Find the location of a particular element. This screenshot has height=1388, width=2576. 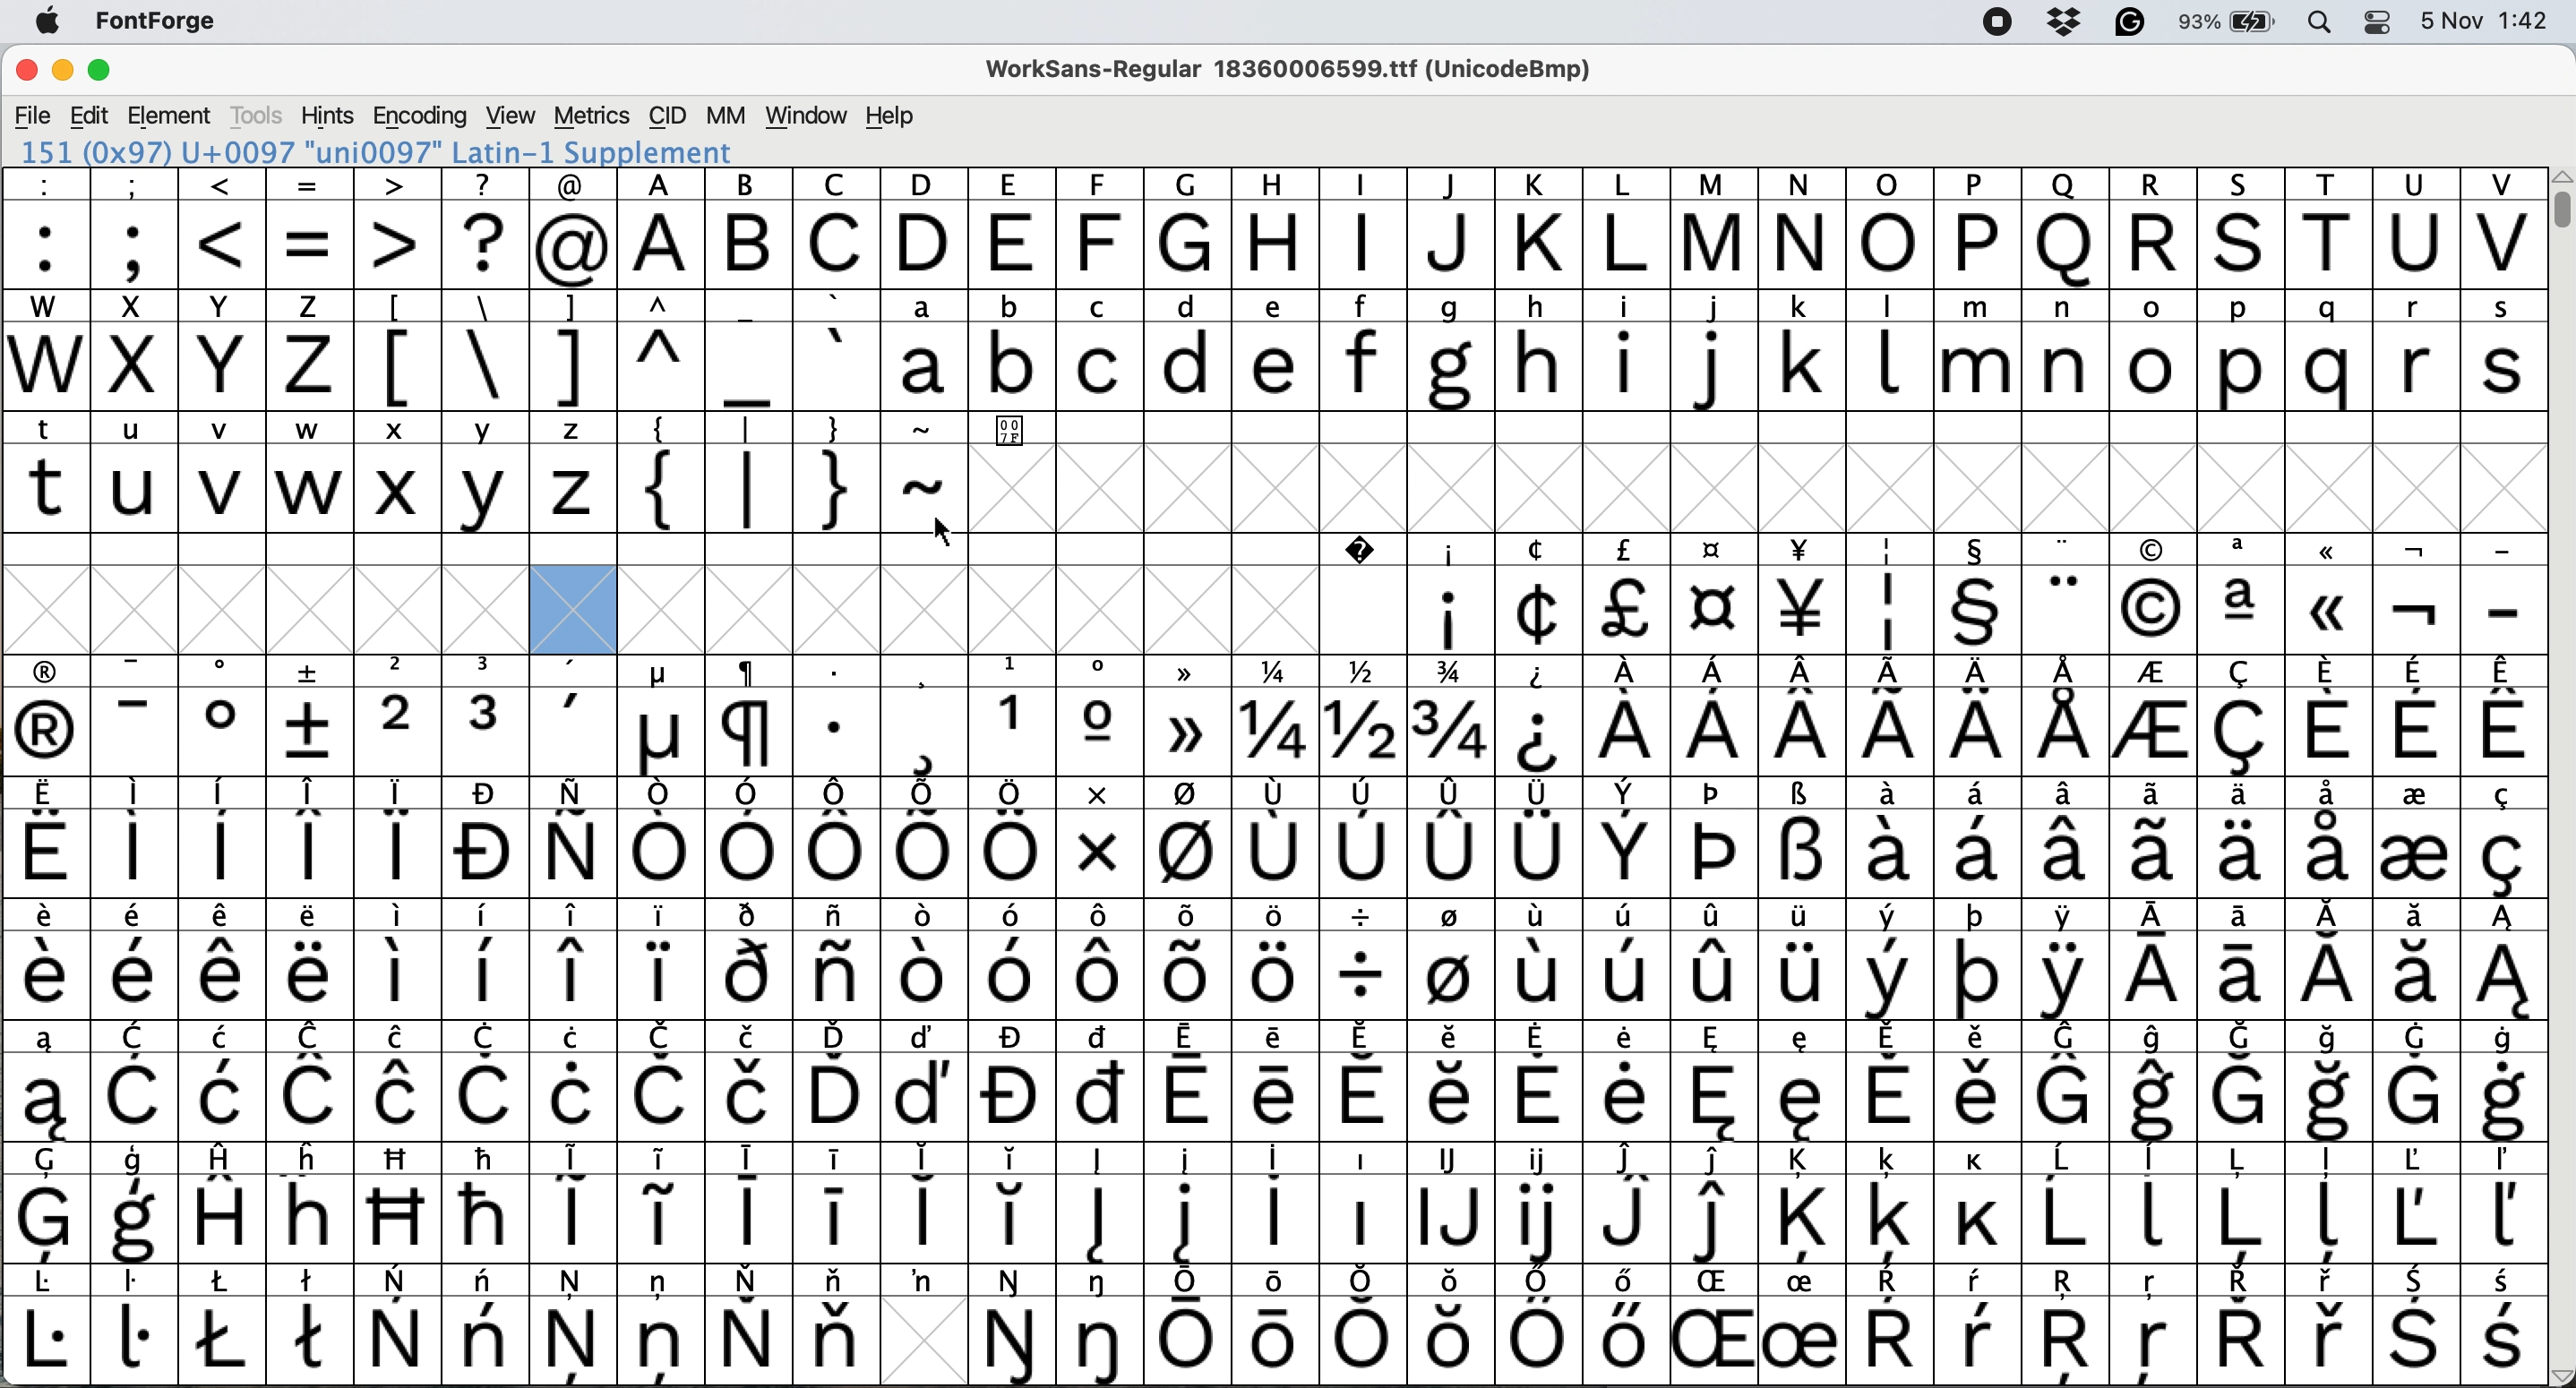

151 (0x97) U+0097 "uni0097" Latin-1 Supplement is located at coordinates (376, 152).